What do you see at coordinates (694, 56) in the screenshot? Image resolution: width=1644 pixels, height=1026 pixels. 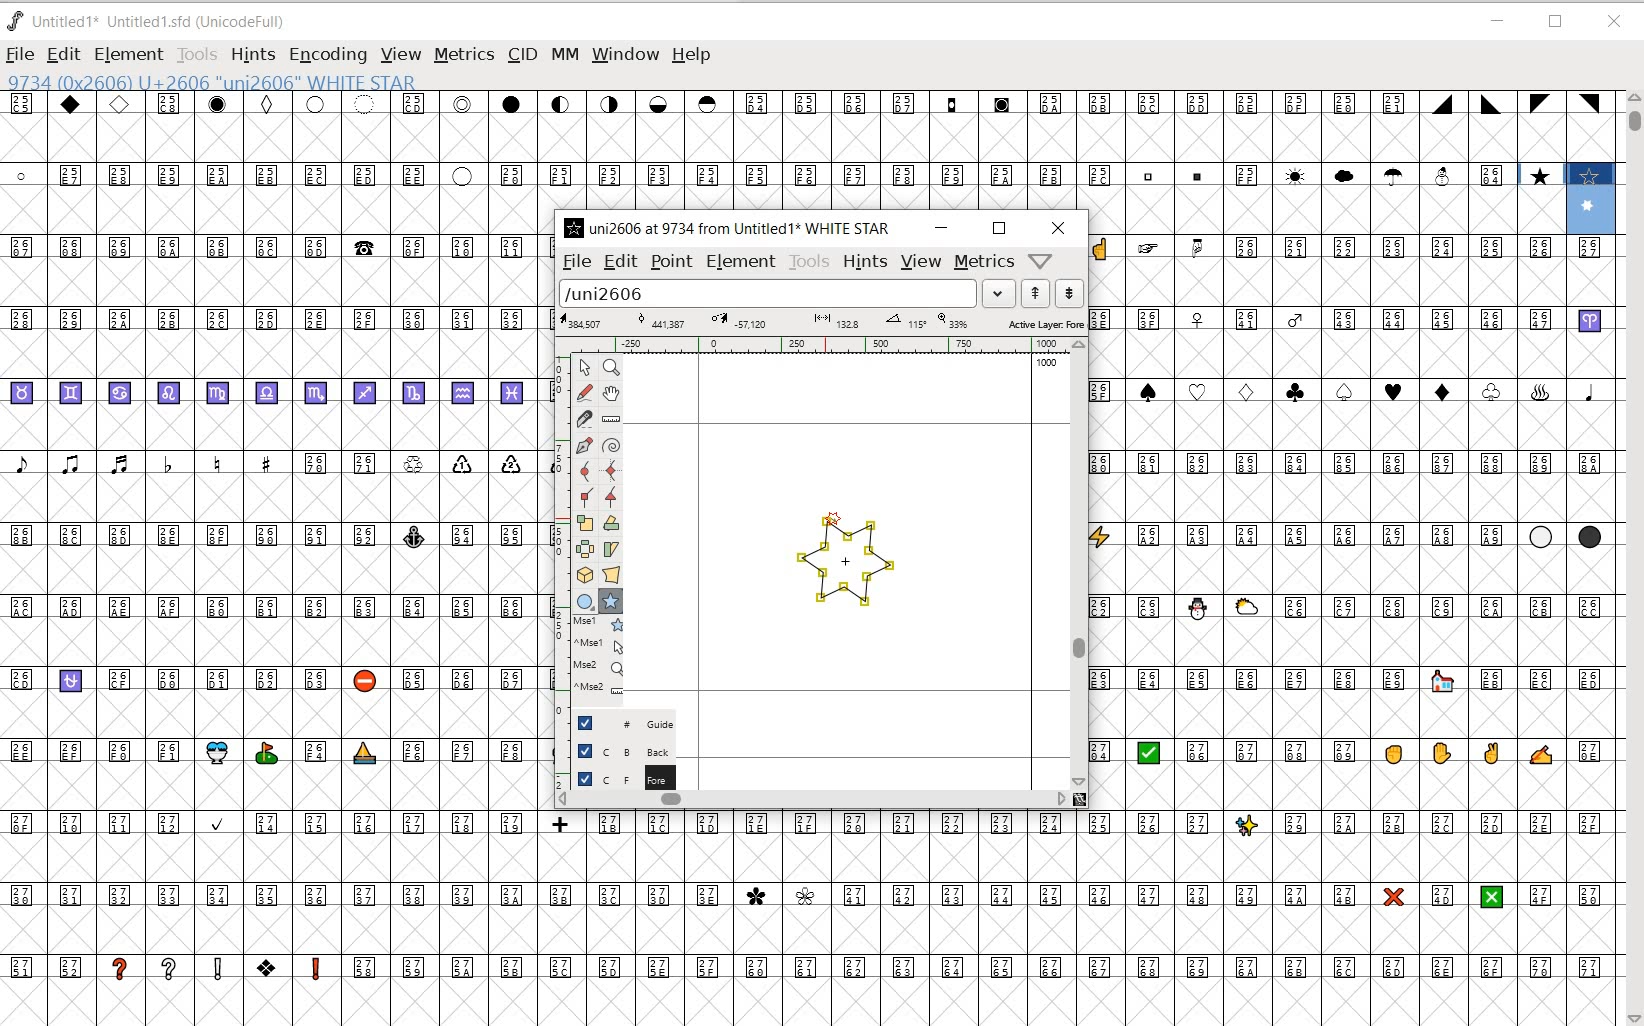 I see `HELP` at bounding box center [694, 56].